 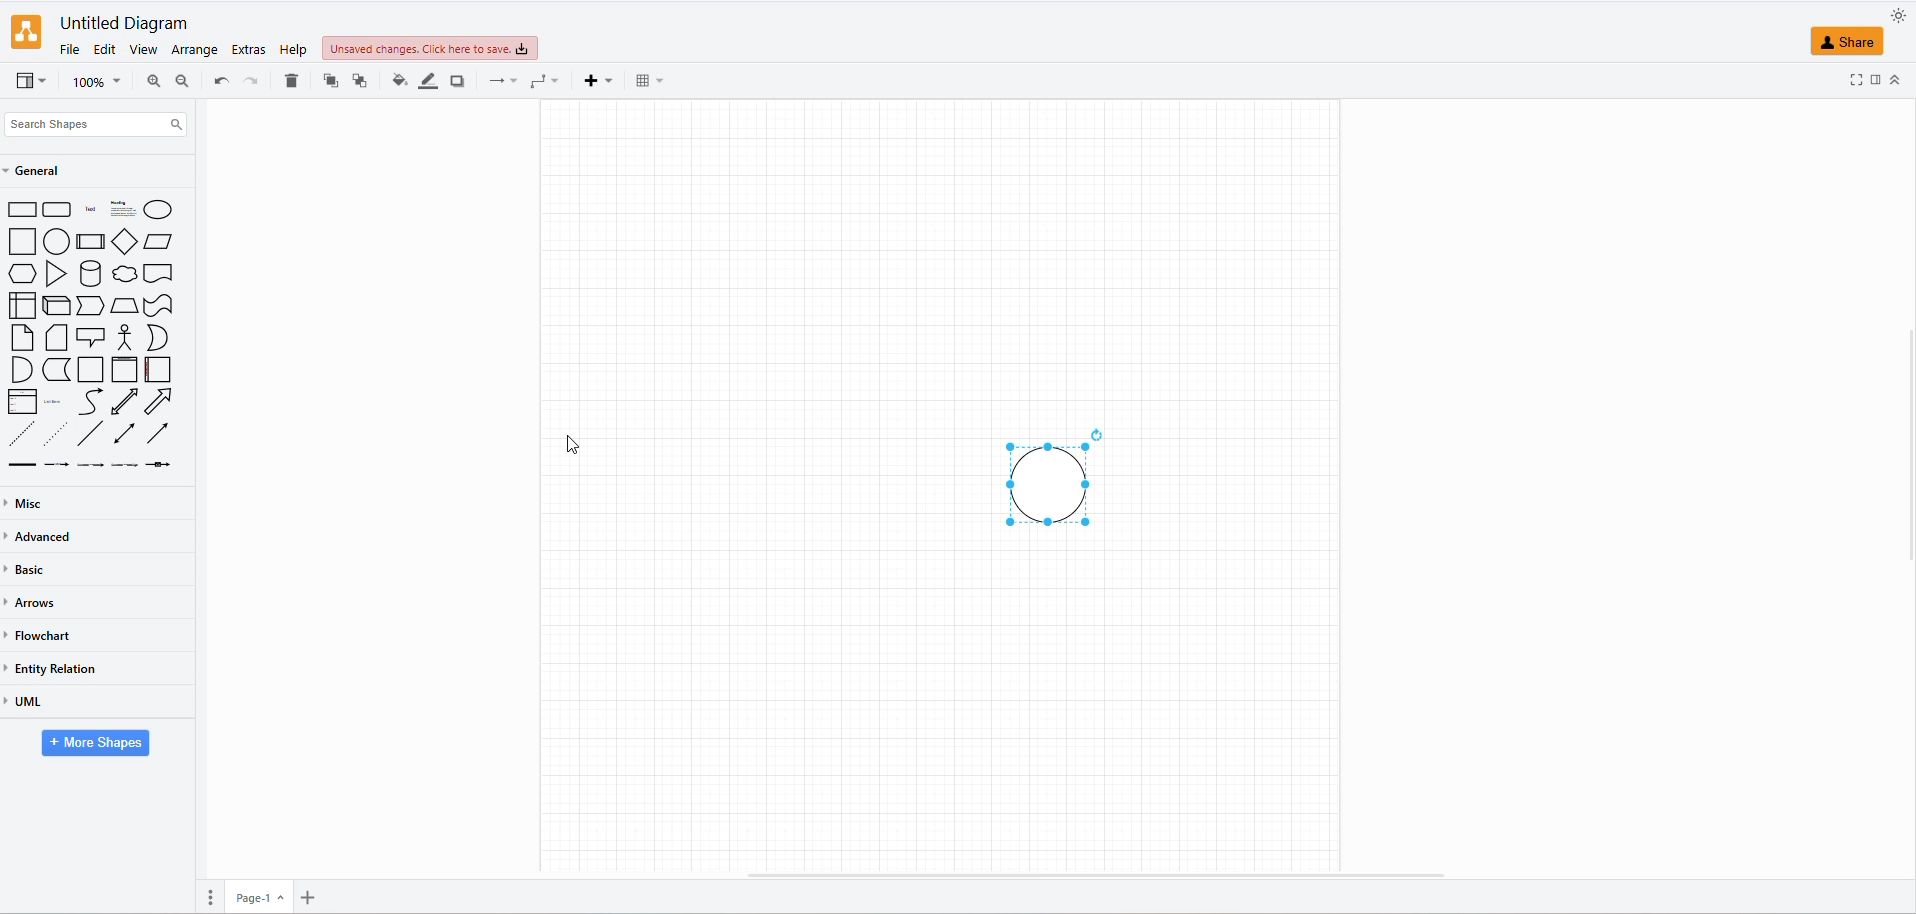 What do you see at coordinates (92, 127) in the screenshot?
I see `SEARCH` at bounding box center [92, 127].